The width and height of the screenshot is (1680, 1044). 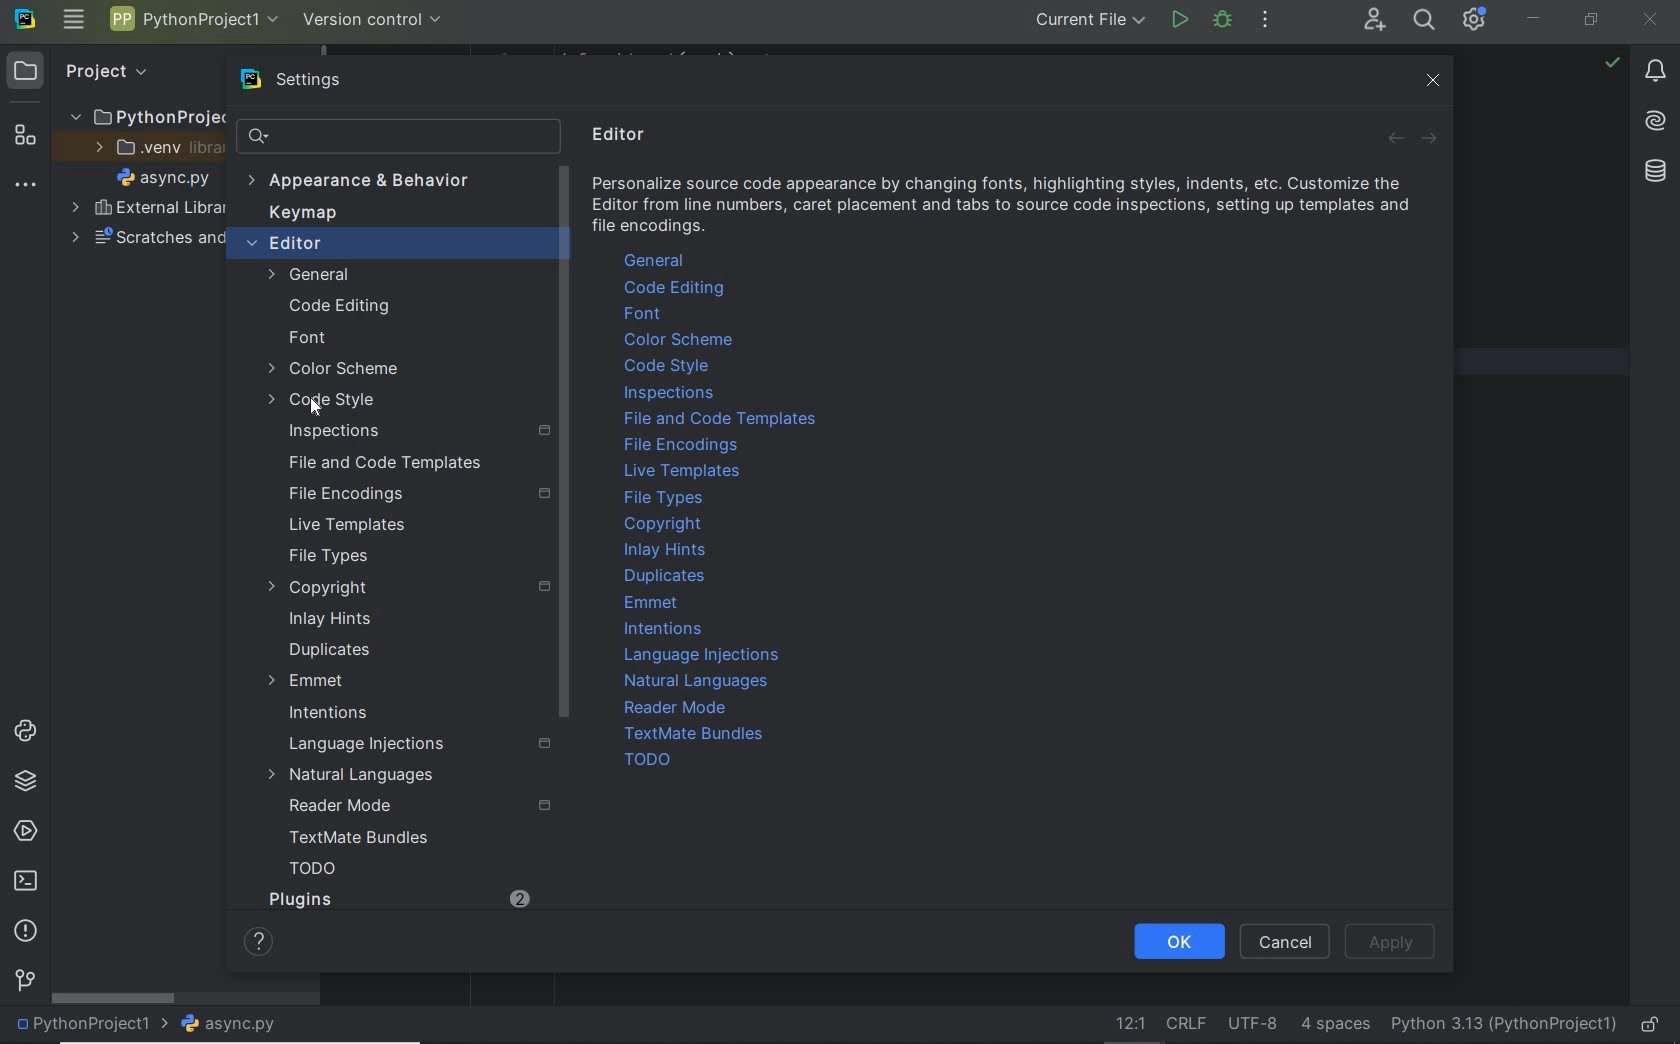 What do you see at coordinates (667, 366) in the screenshot?
I see `code style` at bounding box center [667, 366].